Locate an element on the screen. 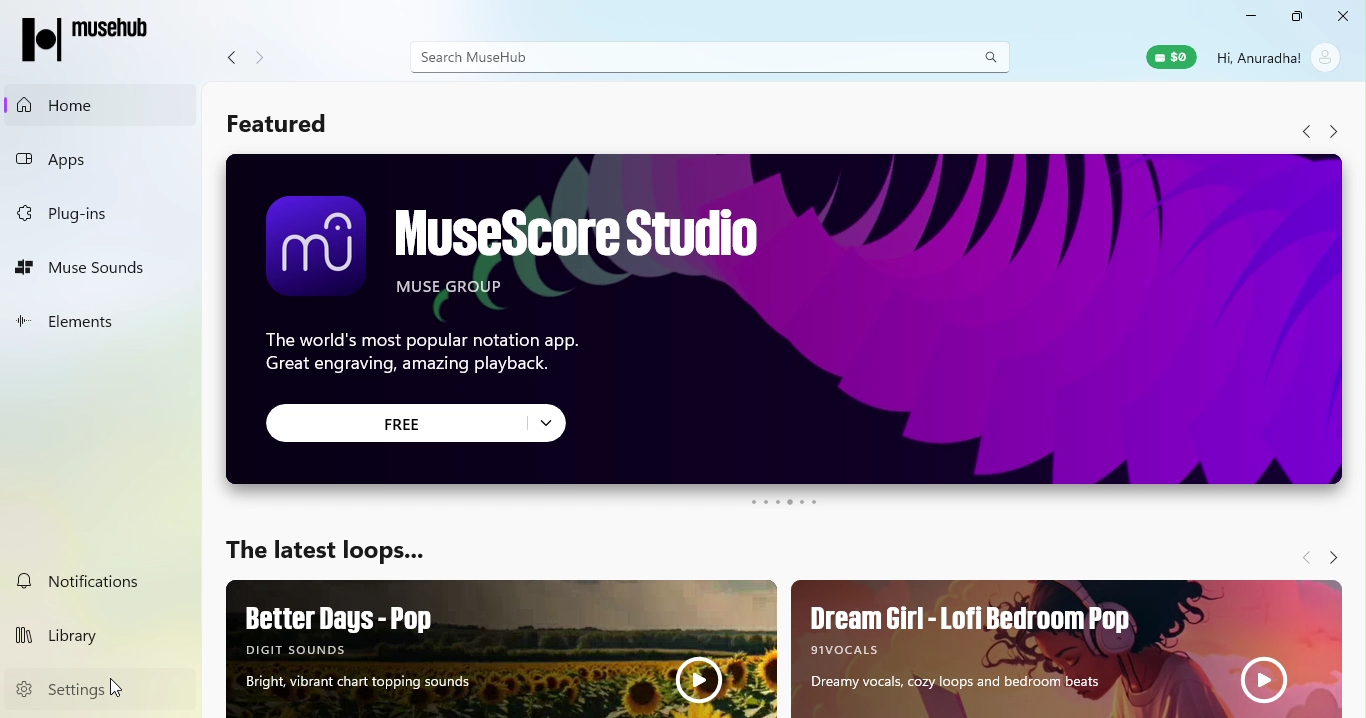 The width and height of the screenshot is (1366, 718). Navigate back is located at coordinates (231, 60).